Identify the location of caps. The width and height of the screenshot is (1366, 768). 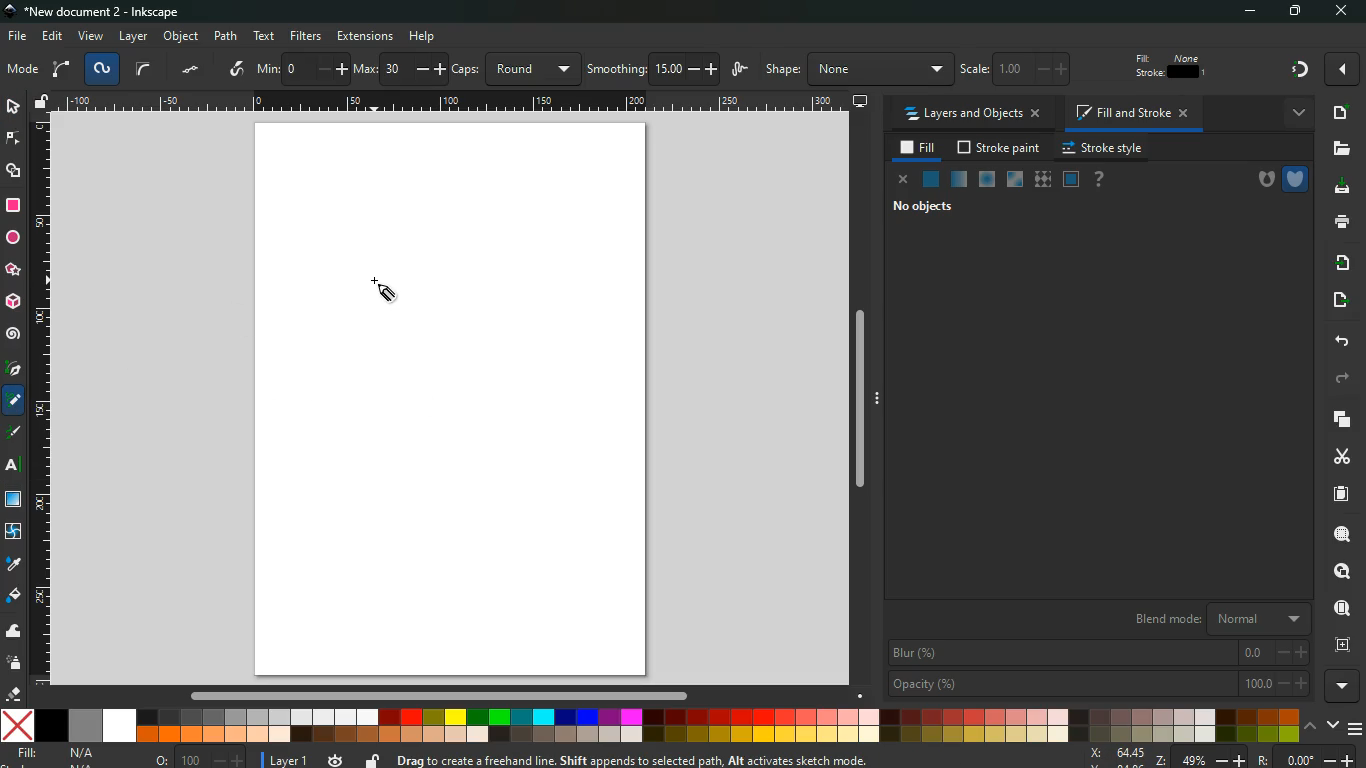
(515, 69).